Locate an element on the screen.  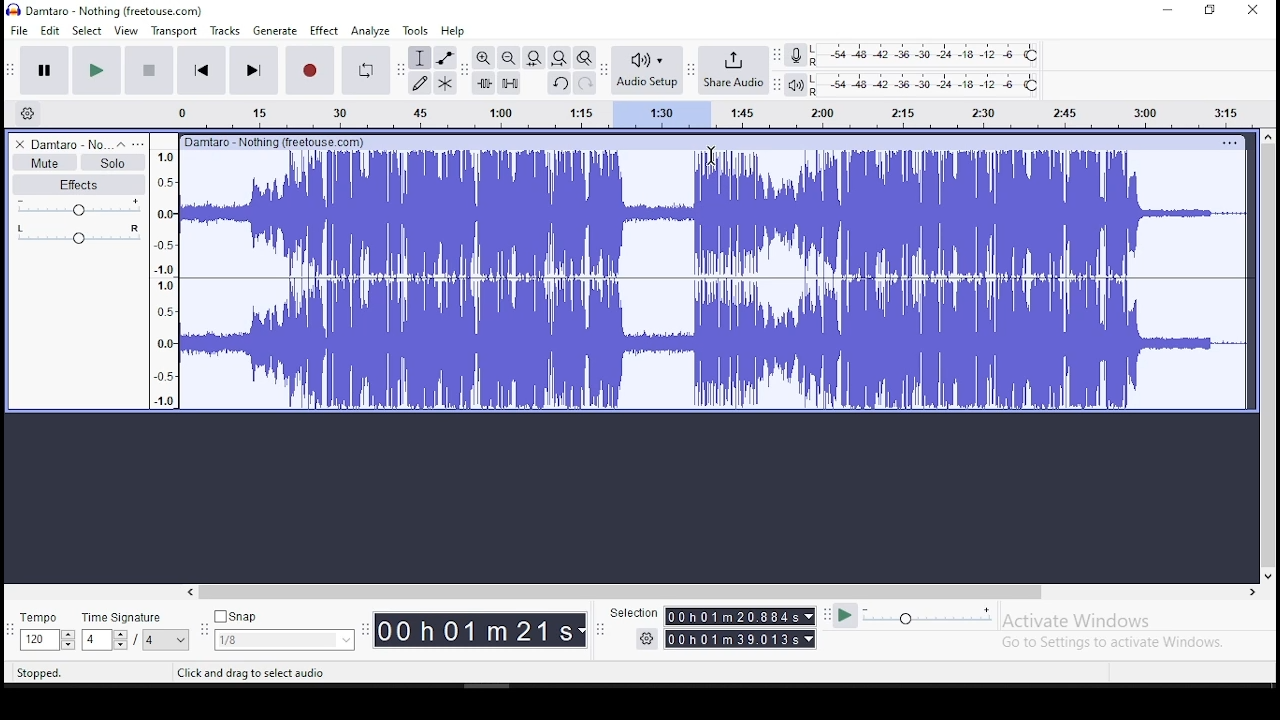
tracks is located at coordinates (227, 31).